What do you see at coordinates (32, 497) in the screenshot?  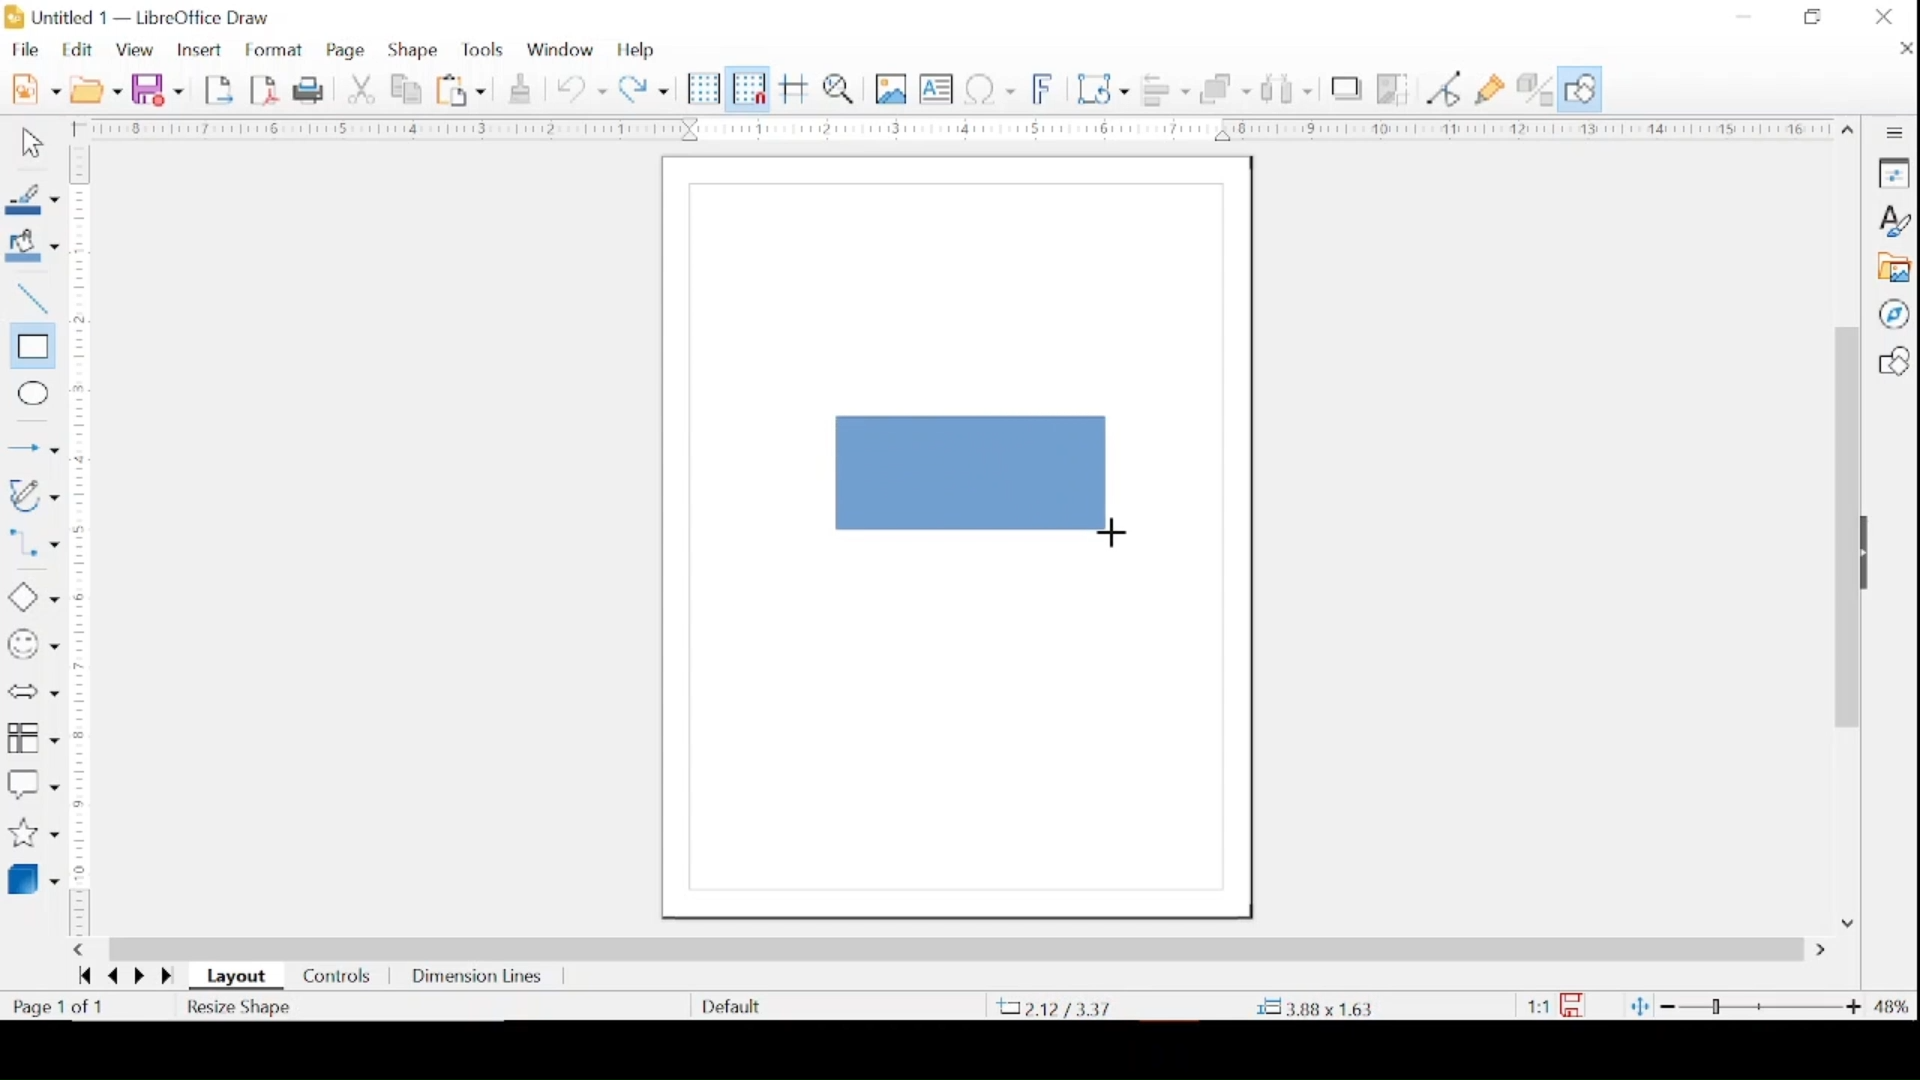 I see `insert curves and polygons` at bounding box center [32, 497].